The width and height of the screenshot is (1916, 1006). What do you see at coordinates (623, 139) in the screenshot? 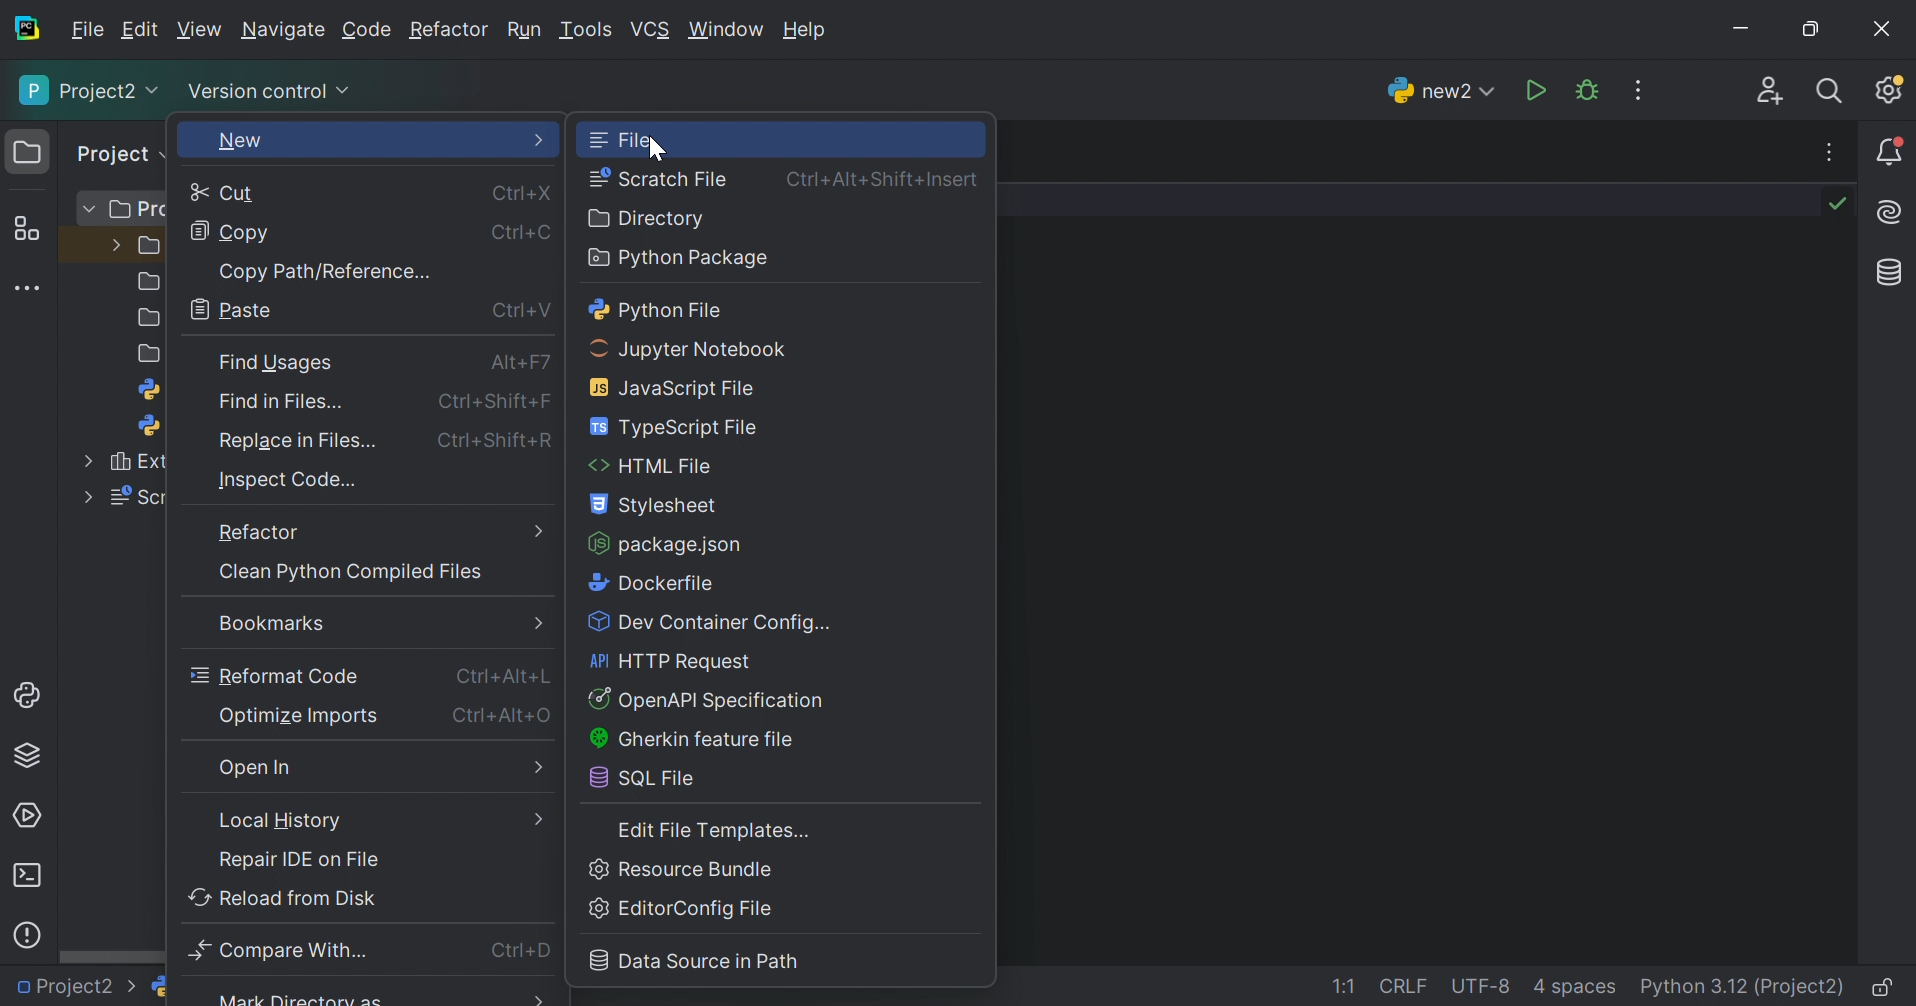
I see `File` at bounding box center [623, 139].